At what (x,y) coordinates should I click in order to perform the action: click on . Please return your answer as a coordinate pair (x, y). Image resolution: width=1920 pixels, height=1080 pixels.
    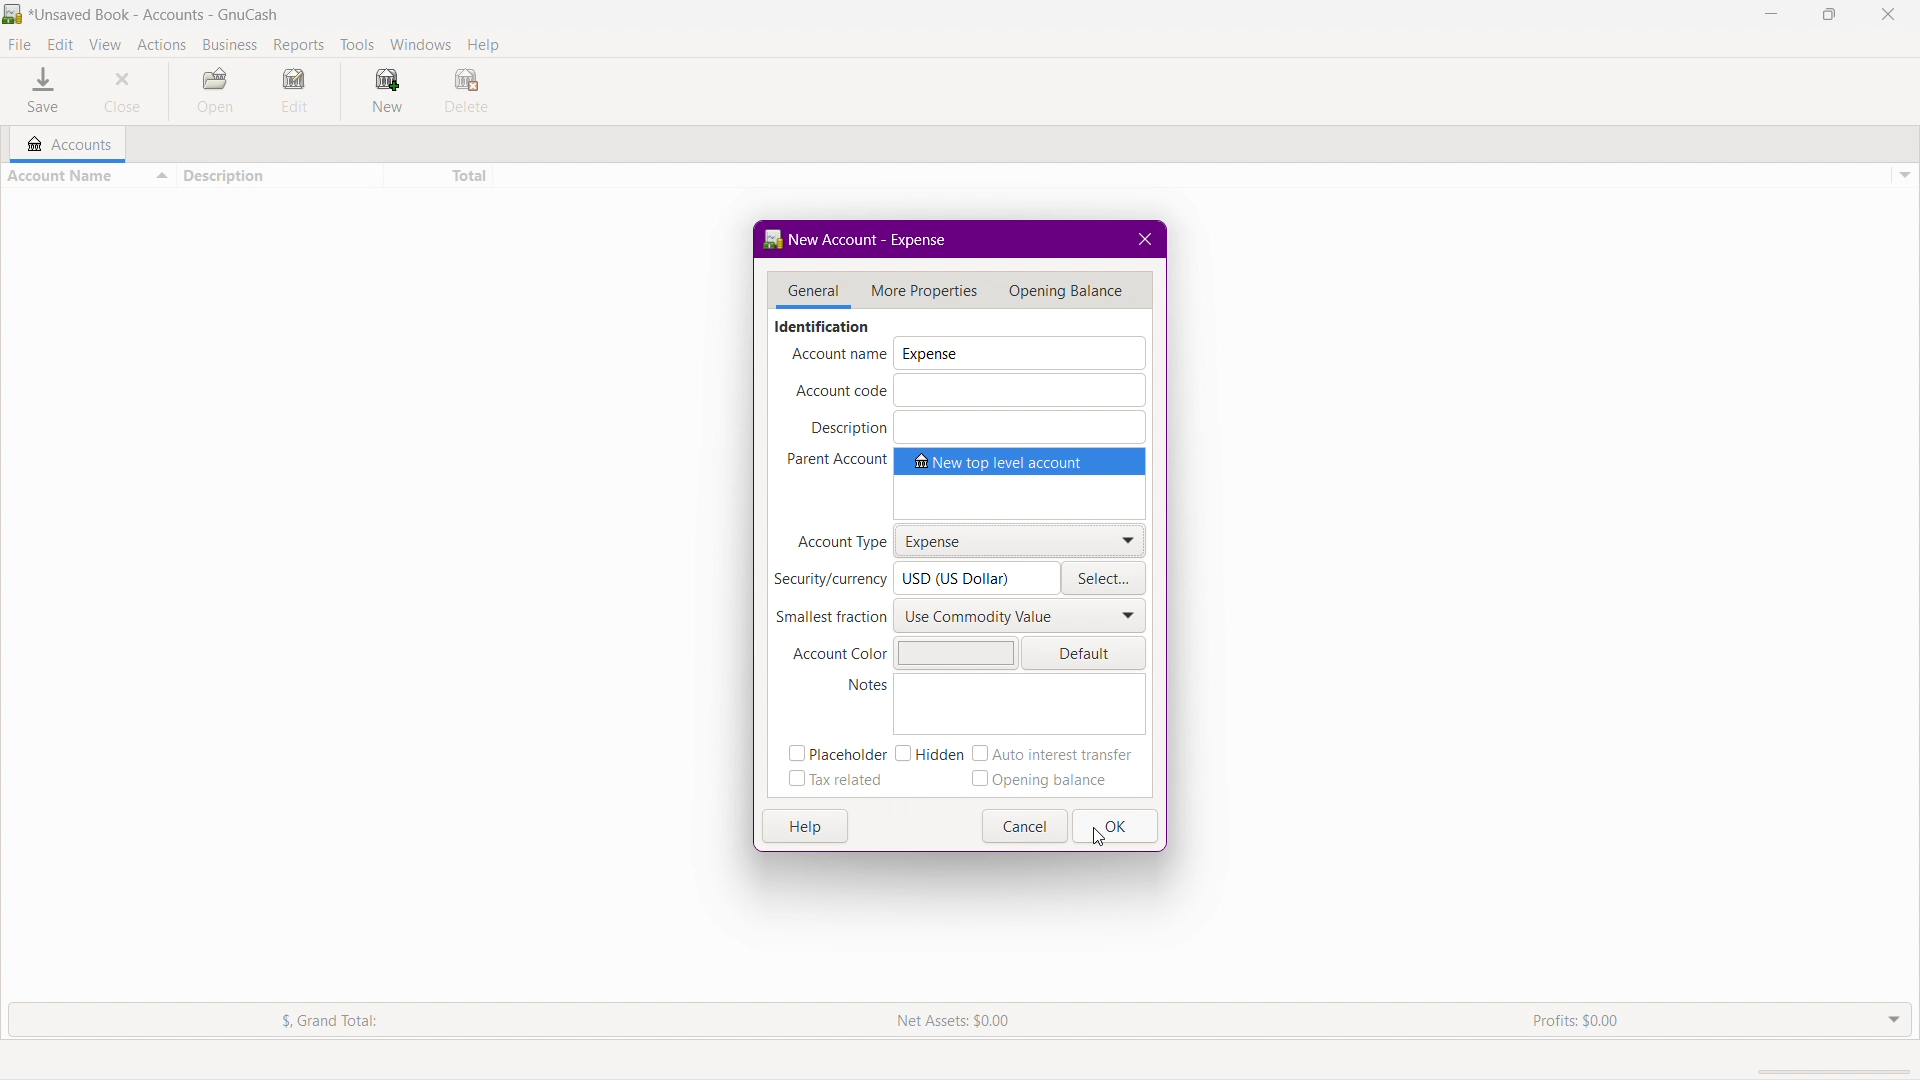
    Looking at the image, I should click on (1070, 288).